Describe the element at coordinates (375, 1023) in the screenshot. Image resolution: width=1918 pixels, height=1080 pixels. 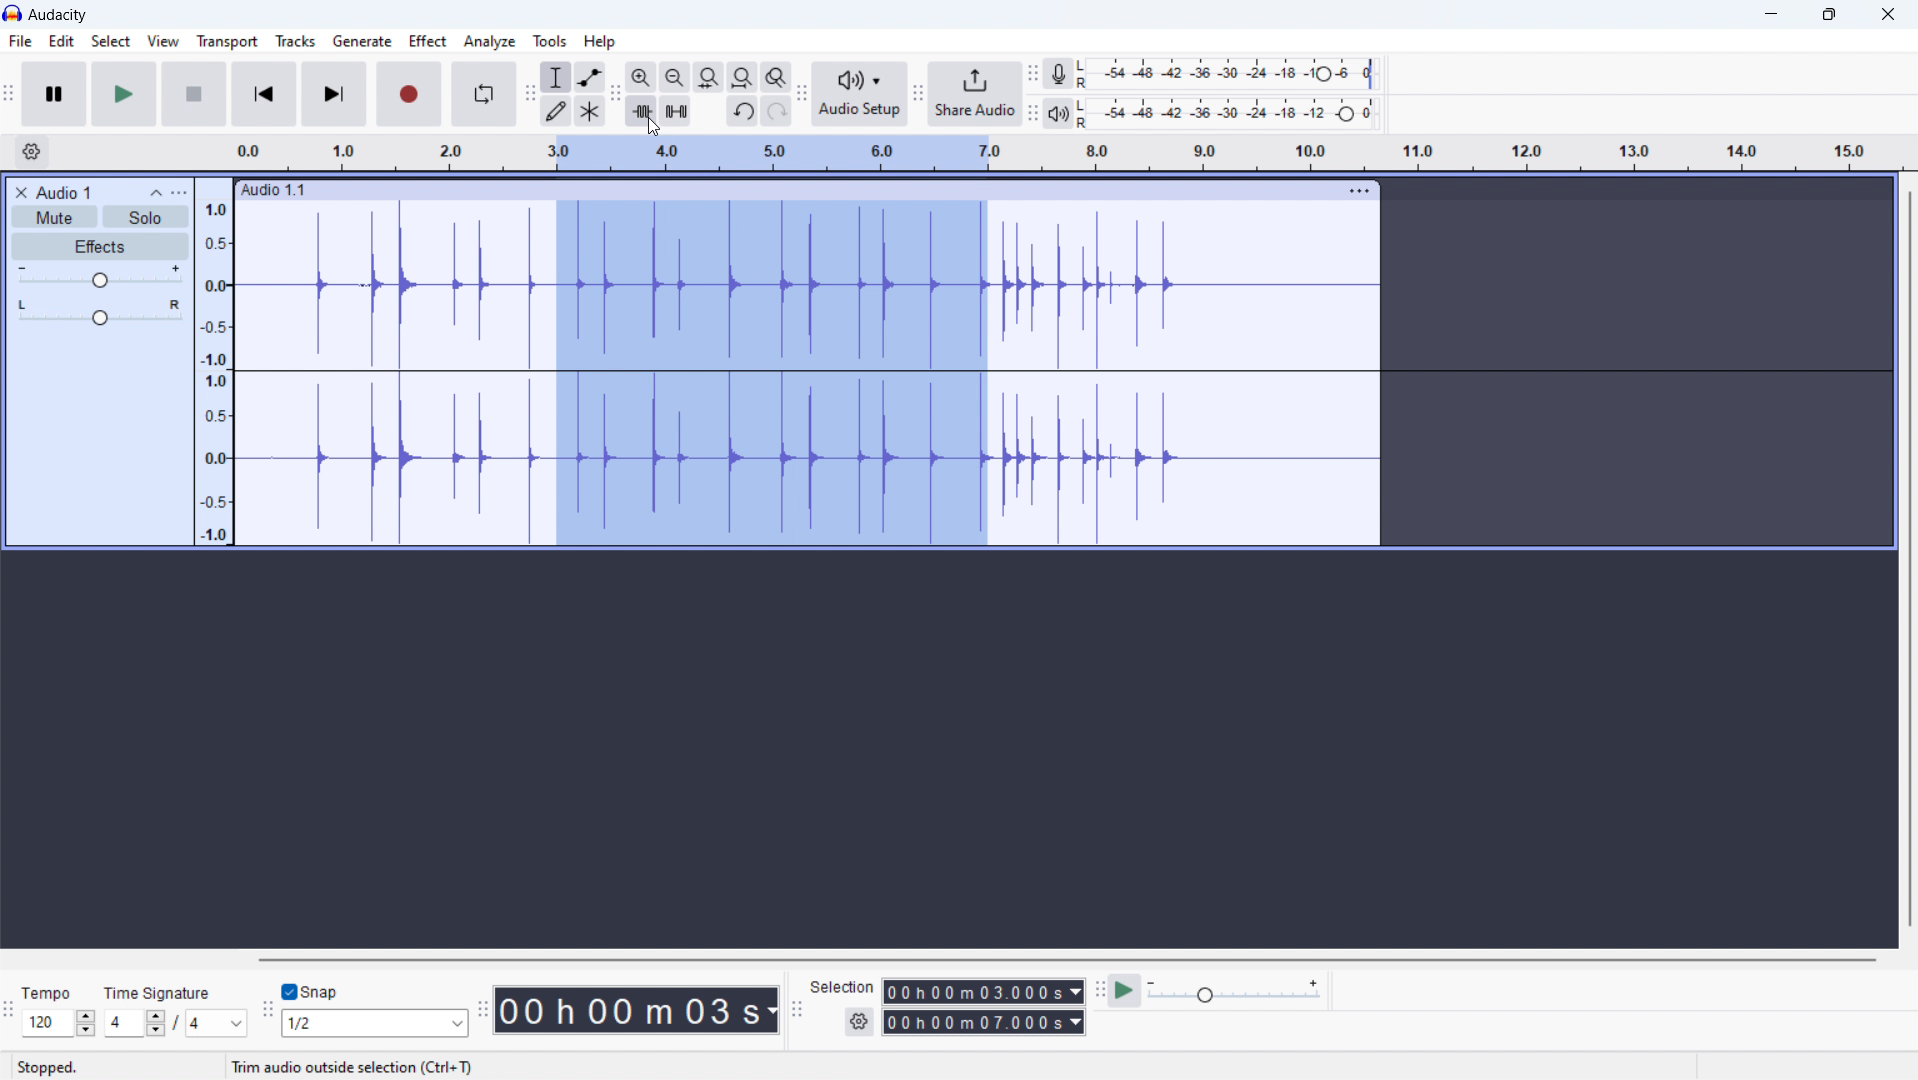
I see `1/2 (select snap)` at that location.